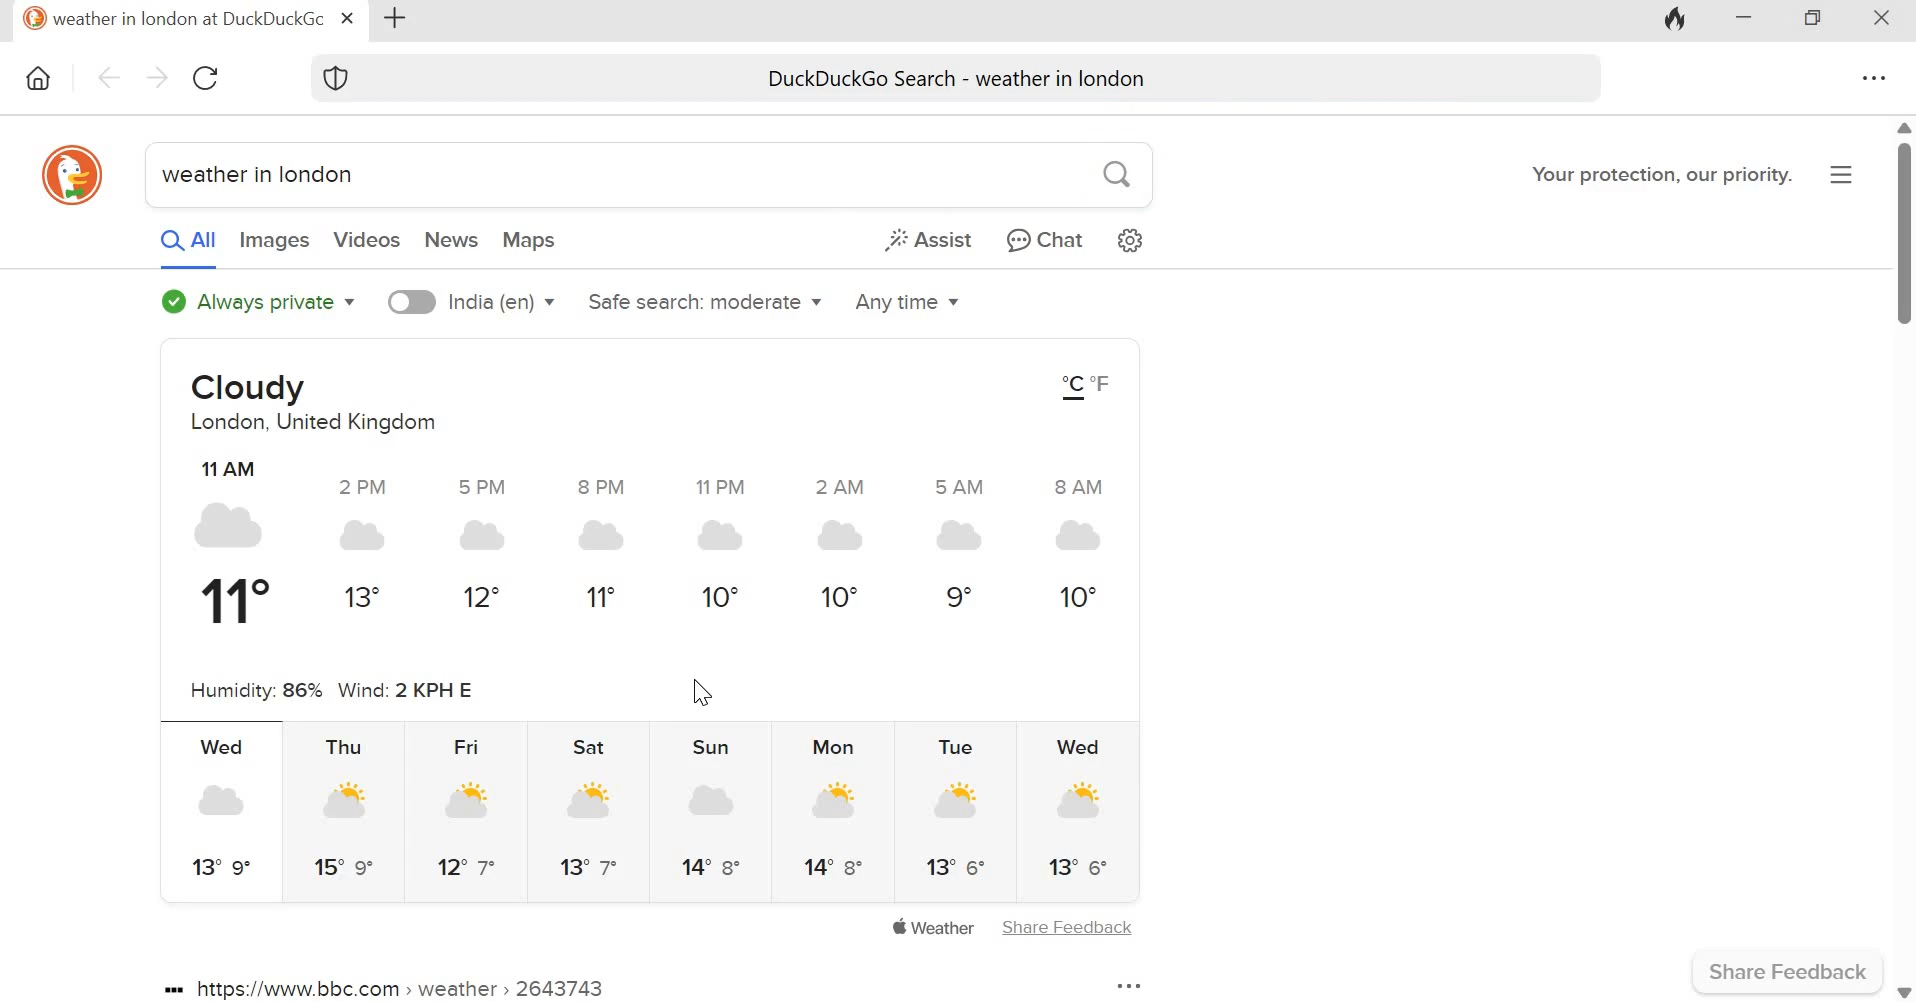 This screenshot has width=1916, height=1002. Describe the element at coordinates (712, 801) in the screenshot. I see `Indicates partly sunny` at that location.